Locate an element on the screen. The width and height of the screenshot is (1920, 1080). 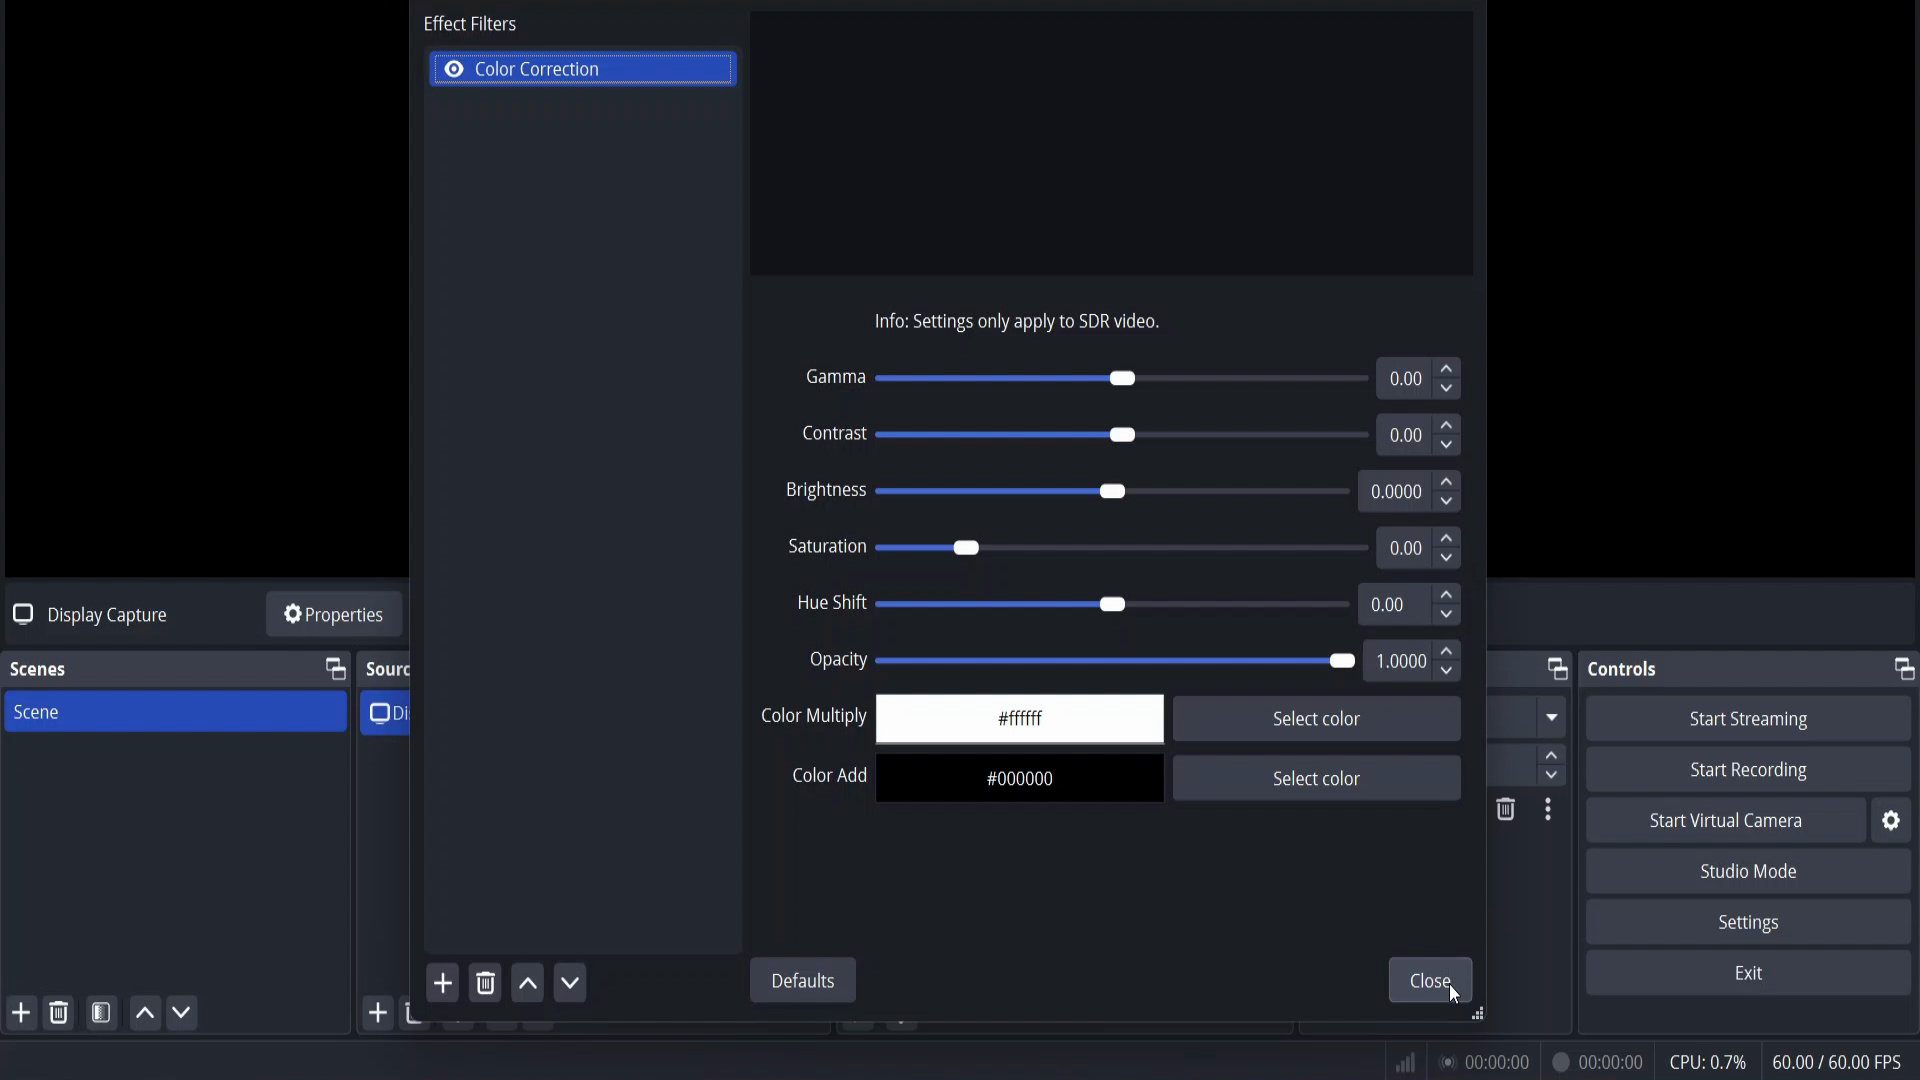
UP is located at coordinates (141, 1018).